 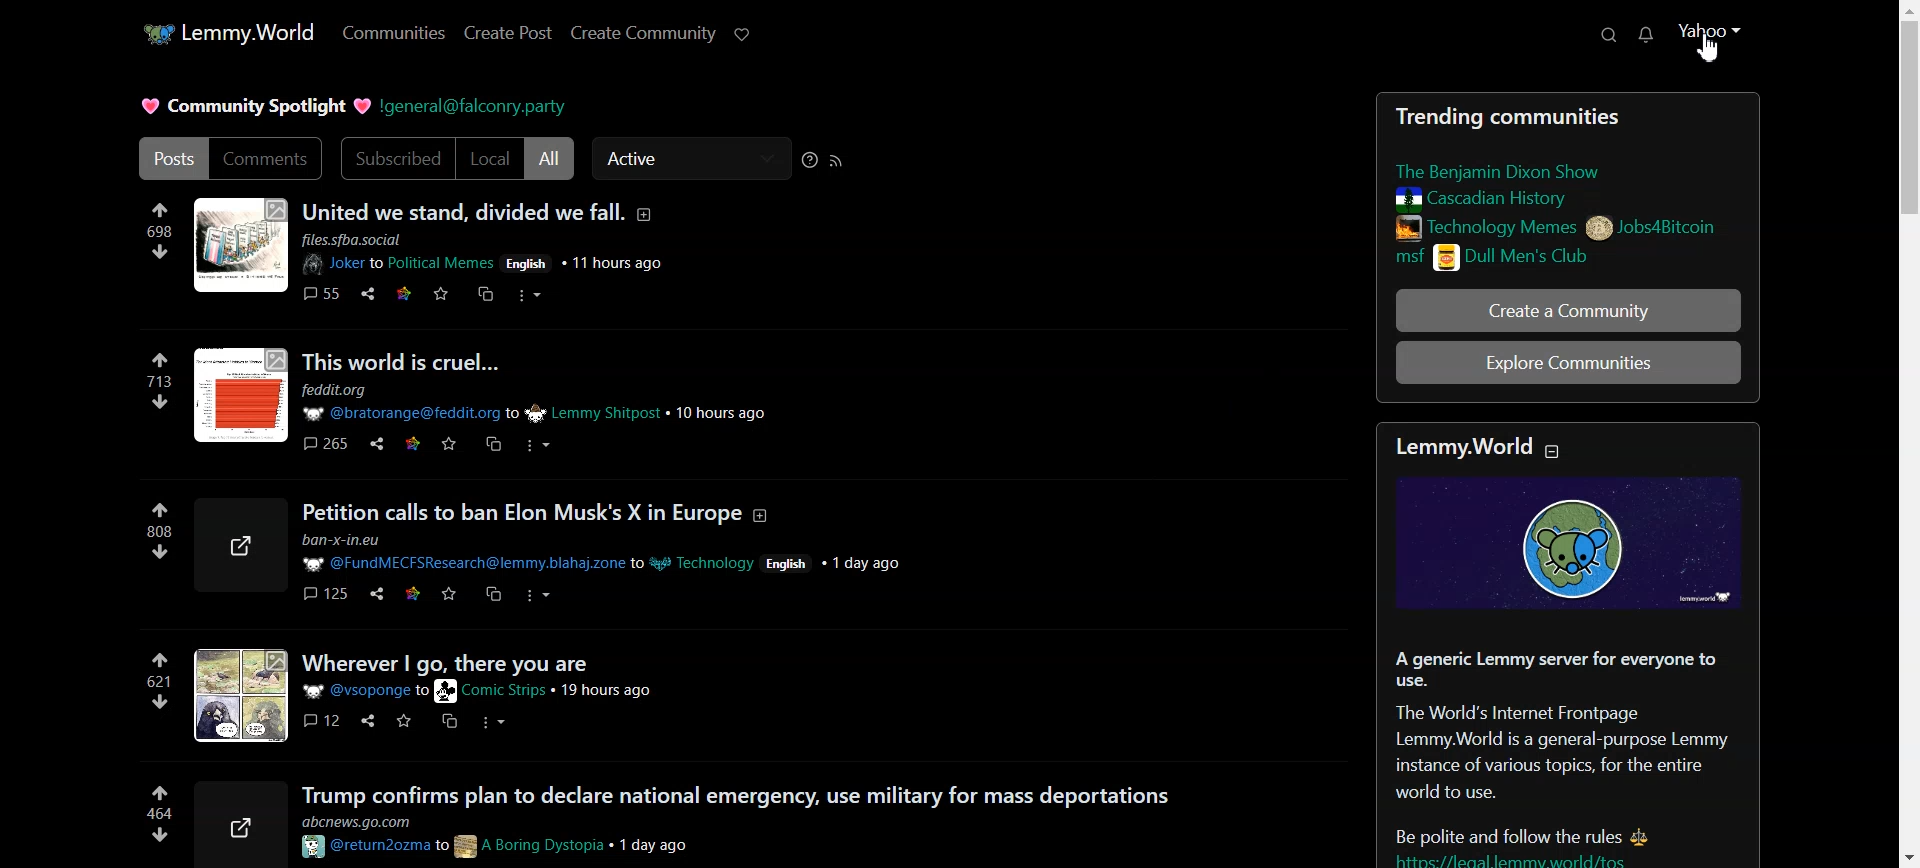 What do you see at coordinates (376, 599) in the screenshot?
I see `` at bounding box center [376, 599].